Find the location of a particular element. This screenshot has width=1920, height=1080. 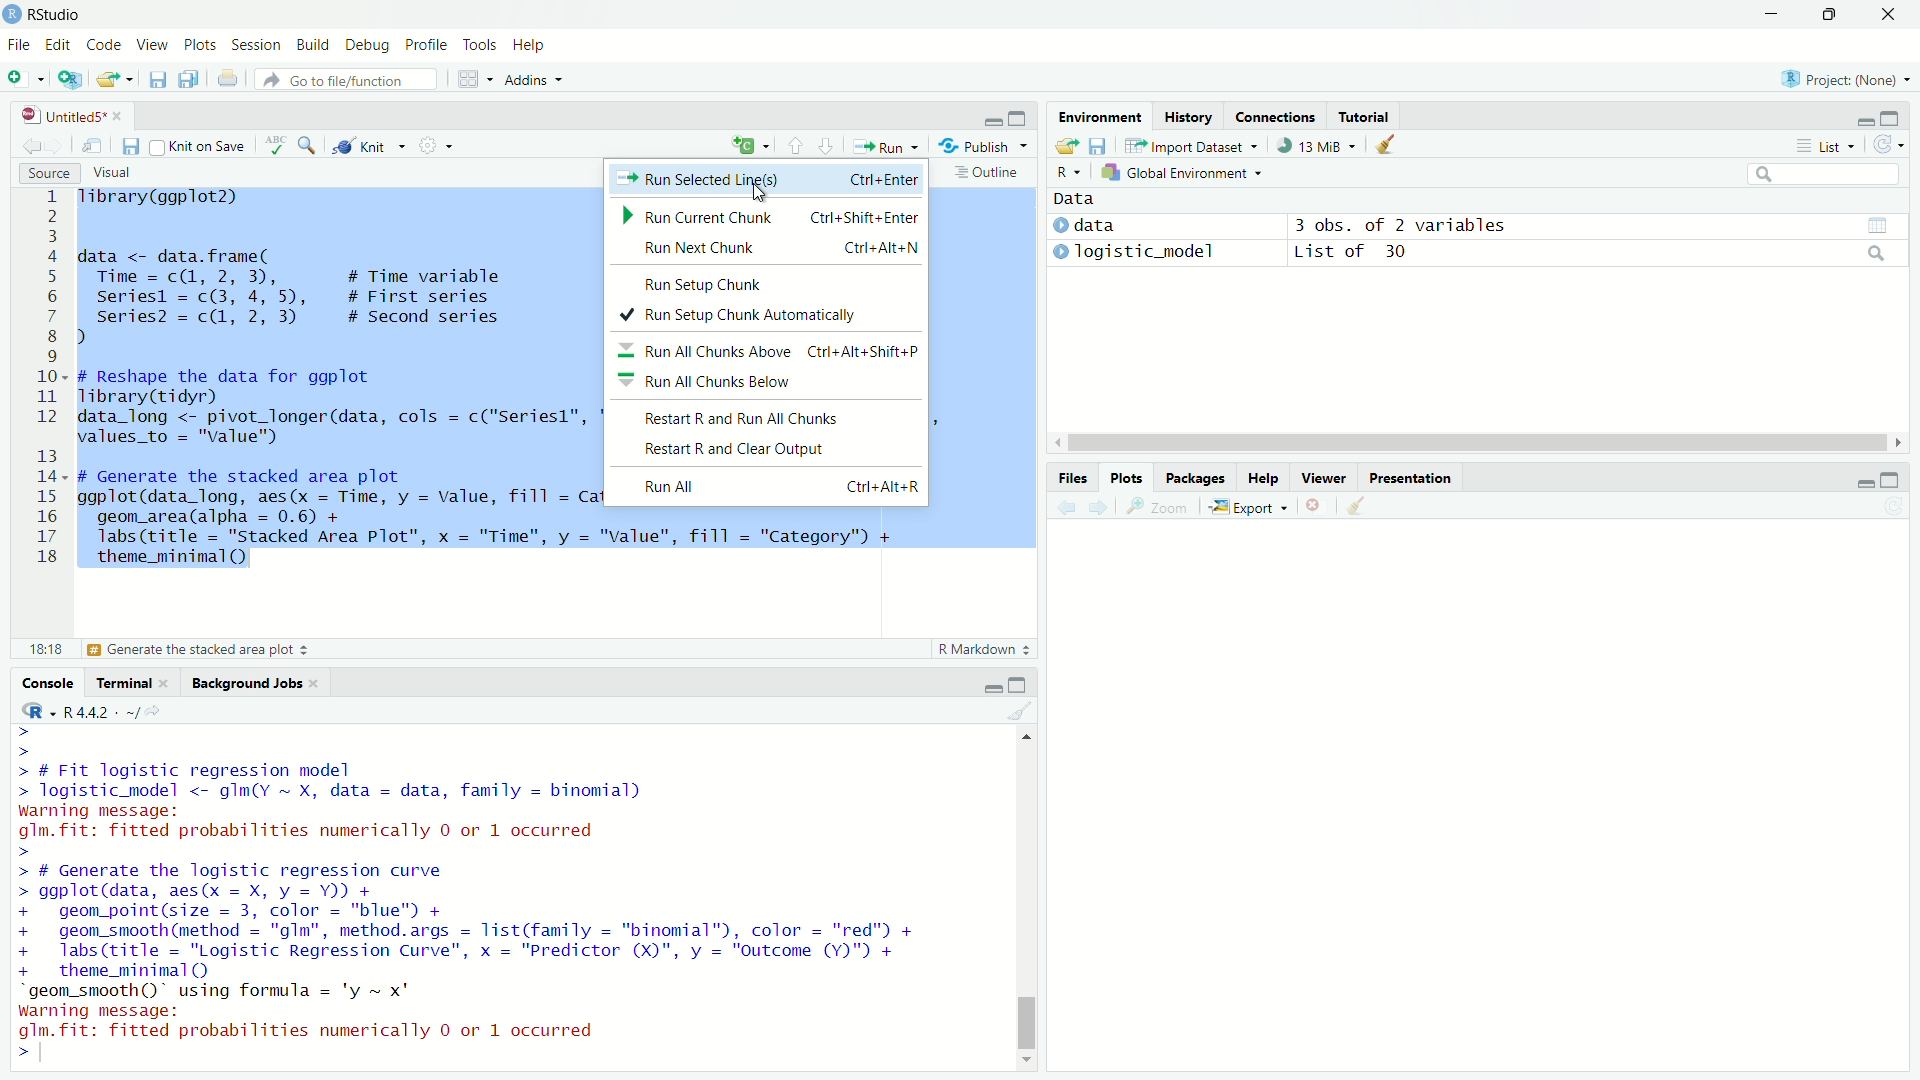

>

>

> # Fit logistic regression model

> logistic_model <- gIm(Y ~ X, data = data, family = binomial)

warning message:

glm. fit: fitted probabilities numerically 0 or 1 occurred

>

> # Generate the logistic regression curve

> ggplot(data, aes(x = X, y = Y)) +

+ geom_point(size = 3, color = "blue") +

+ geom_smooth(method = "gIm", method.args = list(family = "binomial"), color = "red") +
+ labs(title = "Logistic Regression Curve", x = "Predictor (X)", y = "Outcome (Y)") +
+ theme_minimal()

“geom_smooth()" using formula = 'y ~ x'

warning message:

glm.fit: fitted probabilities numerically 0 or 1 occurred

< | is located at coordinates (491, 896).